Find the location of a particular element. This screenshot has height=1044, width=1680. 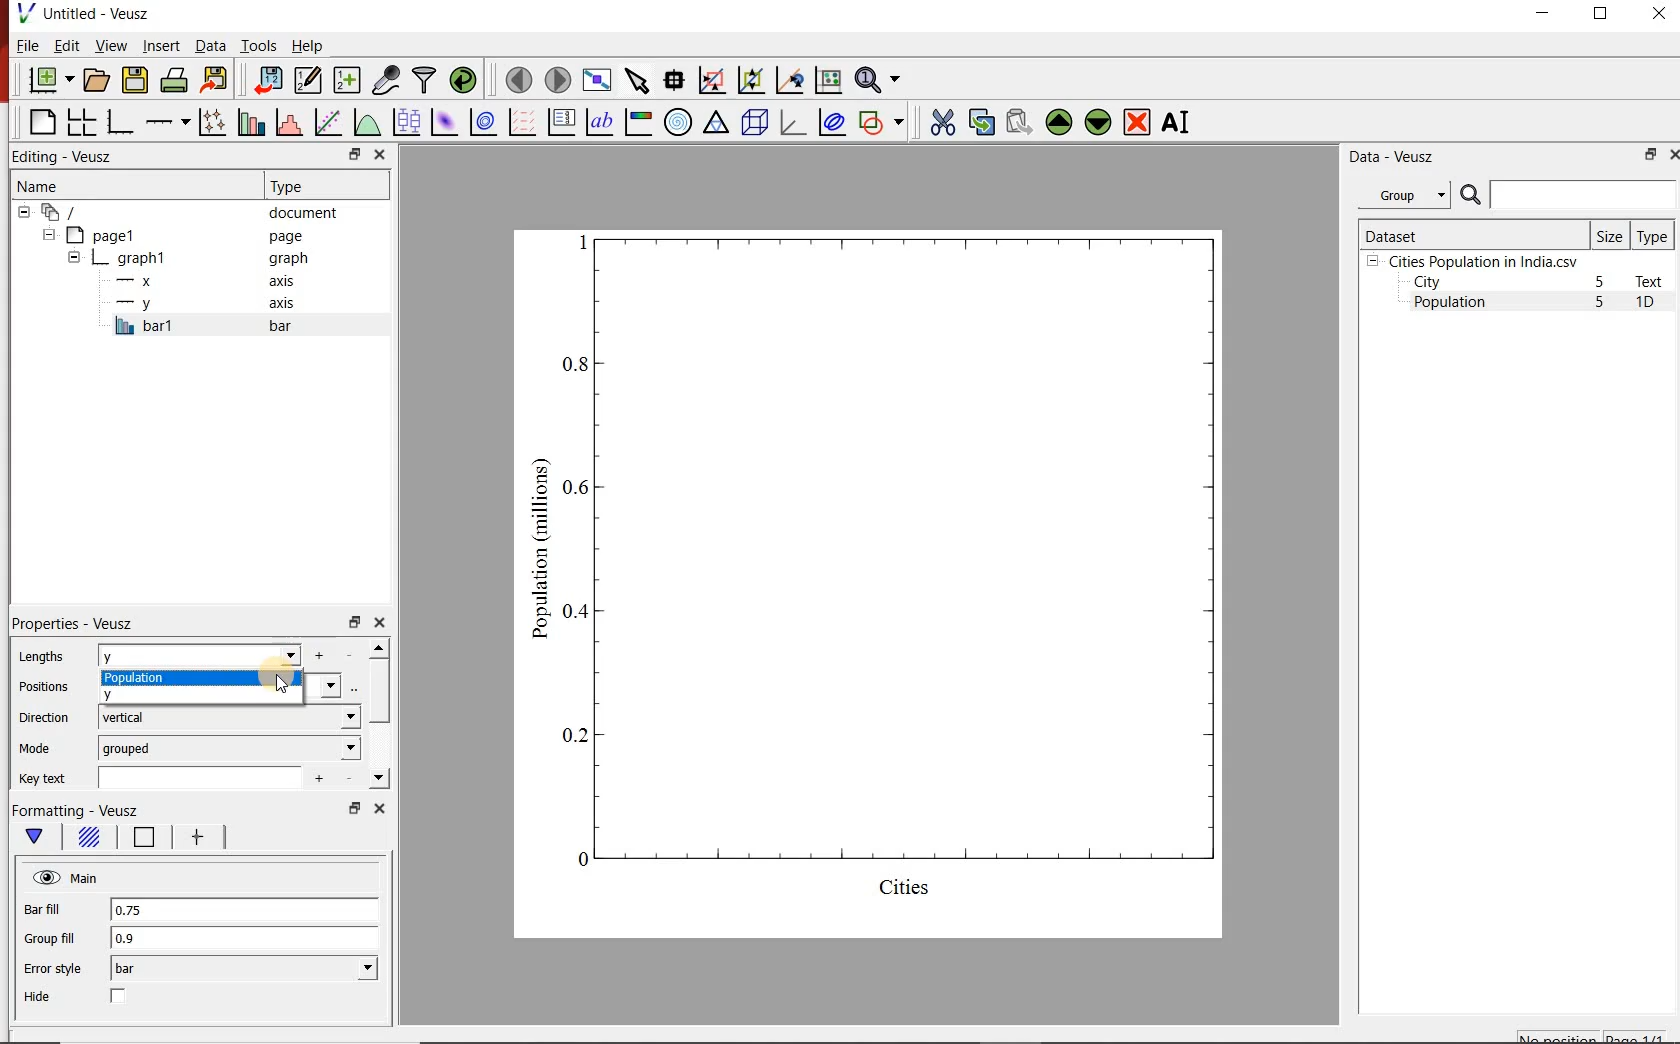

Edit is located at coordinates (65, 46).